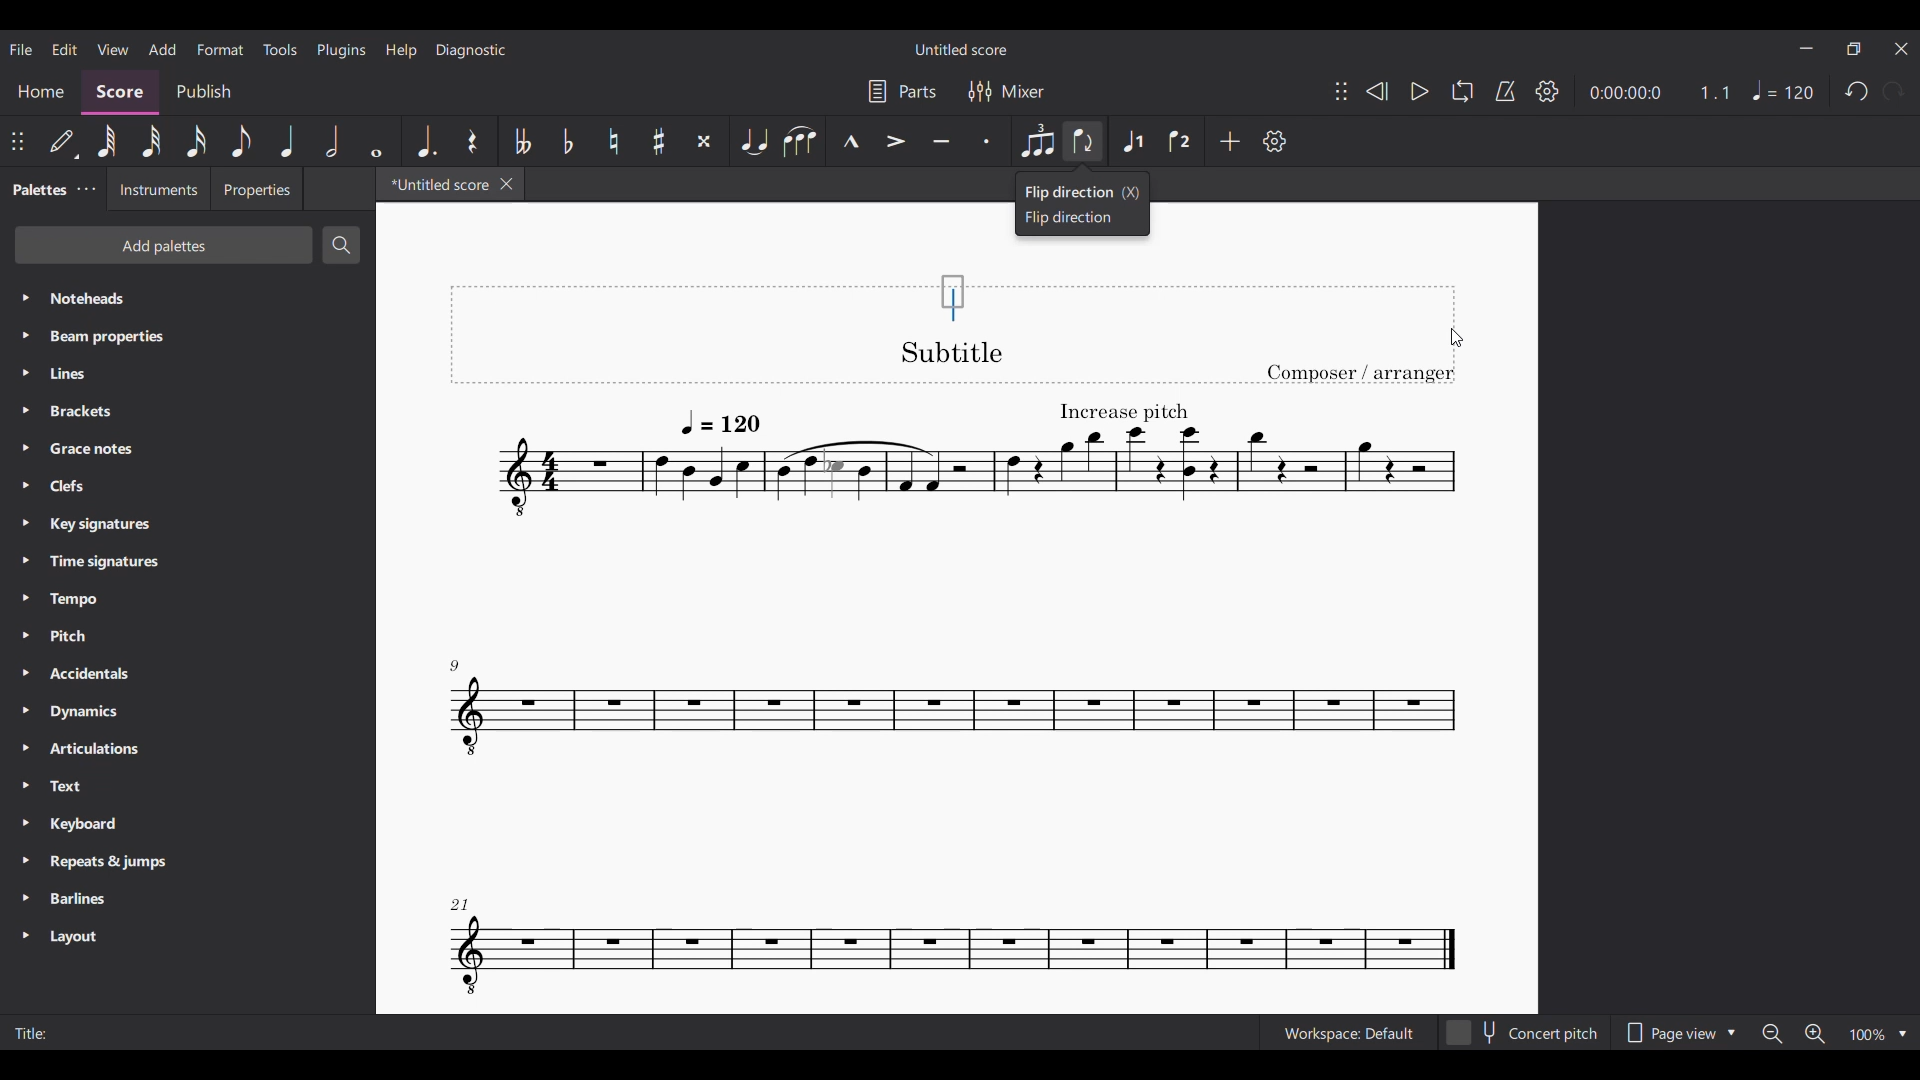  Describe the element at coordinates (334, 141) in the screenshot. I see `Half note` at that location.